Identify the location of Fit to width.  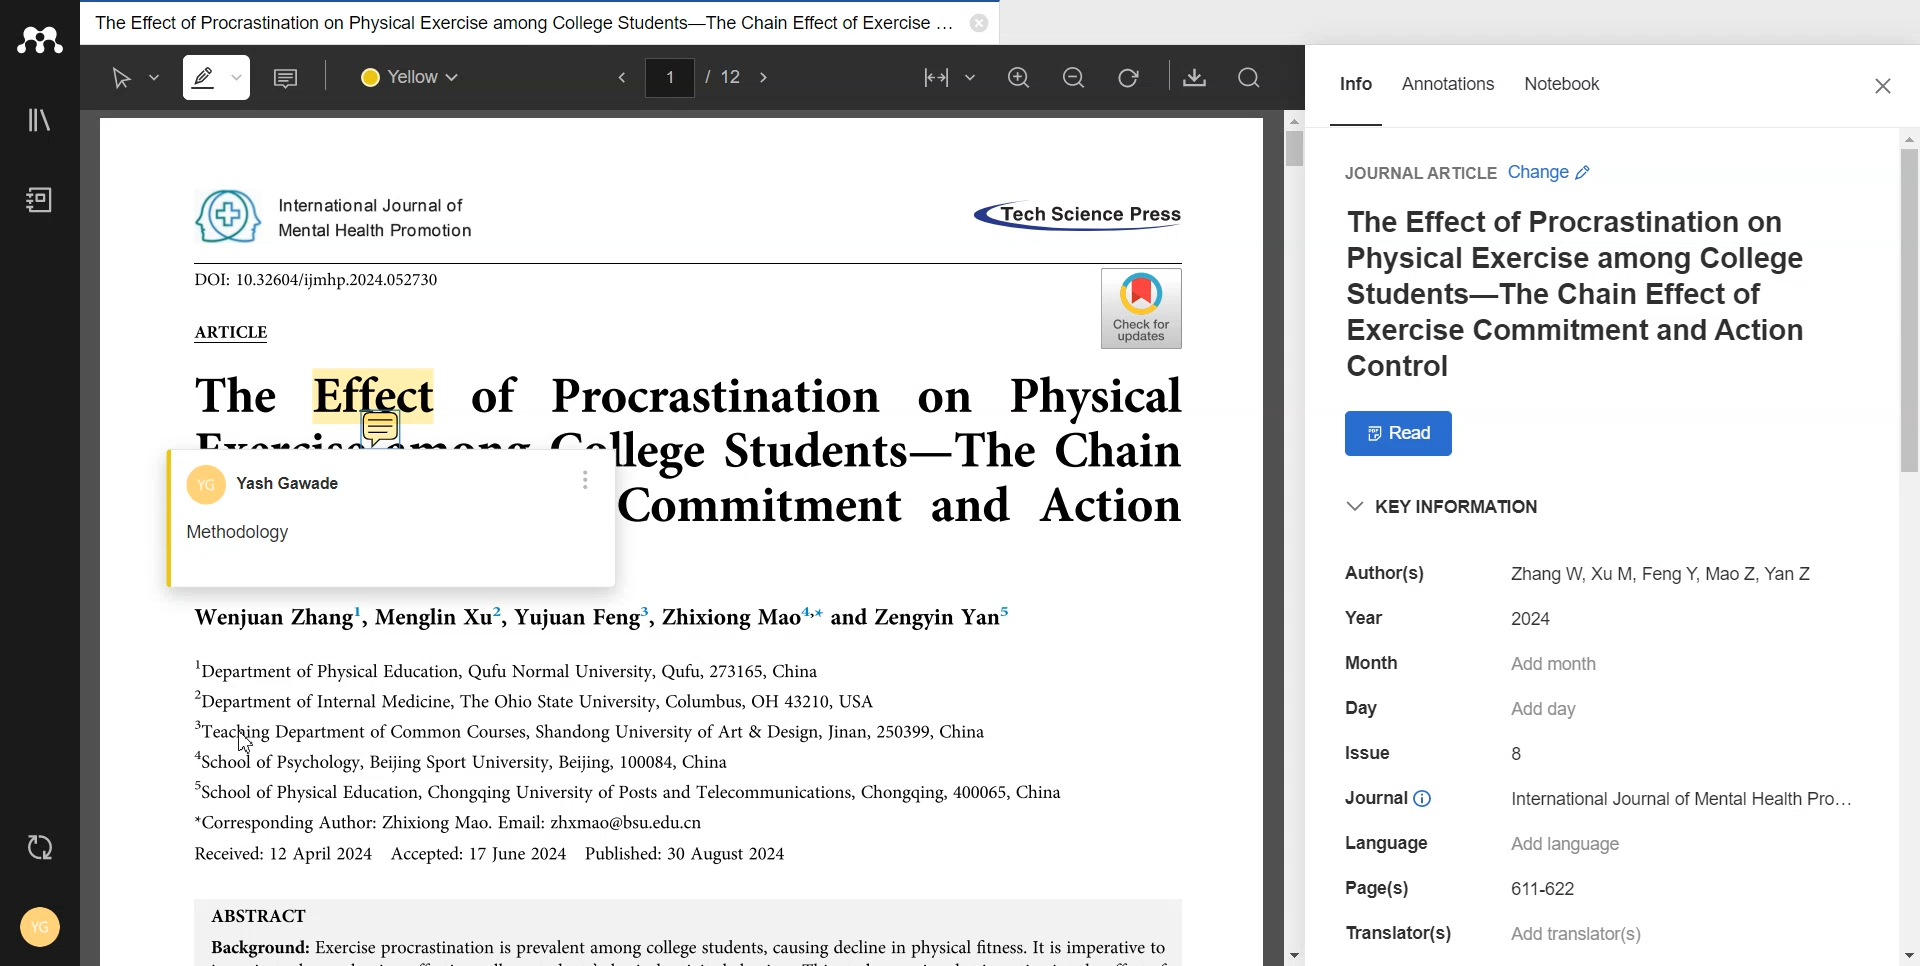
(952, 77).